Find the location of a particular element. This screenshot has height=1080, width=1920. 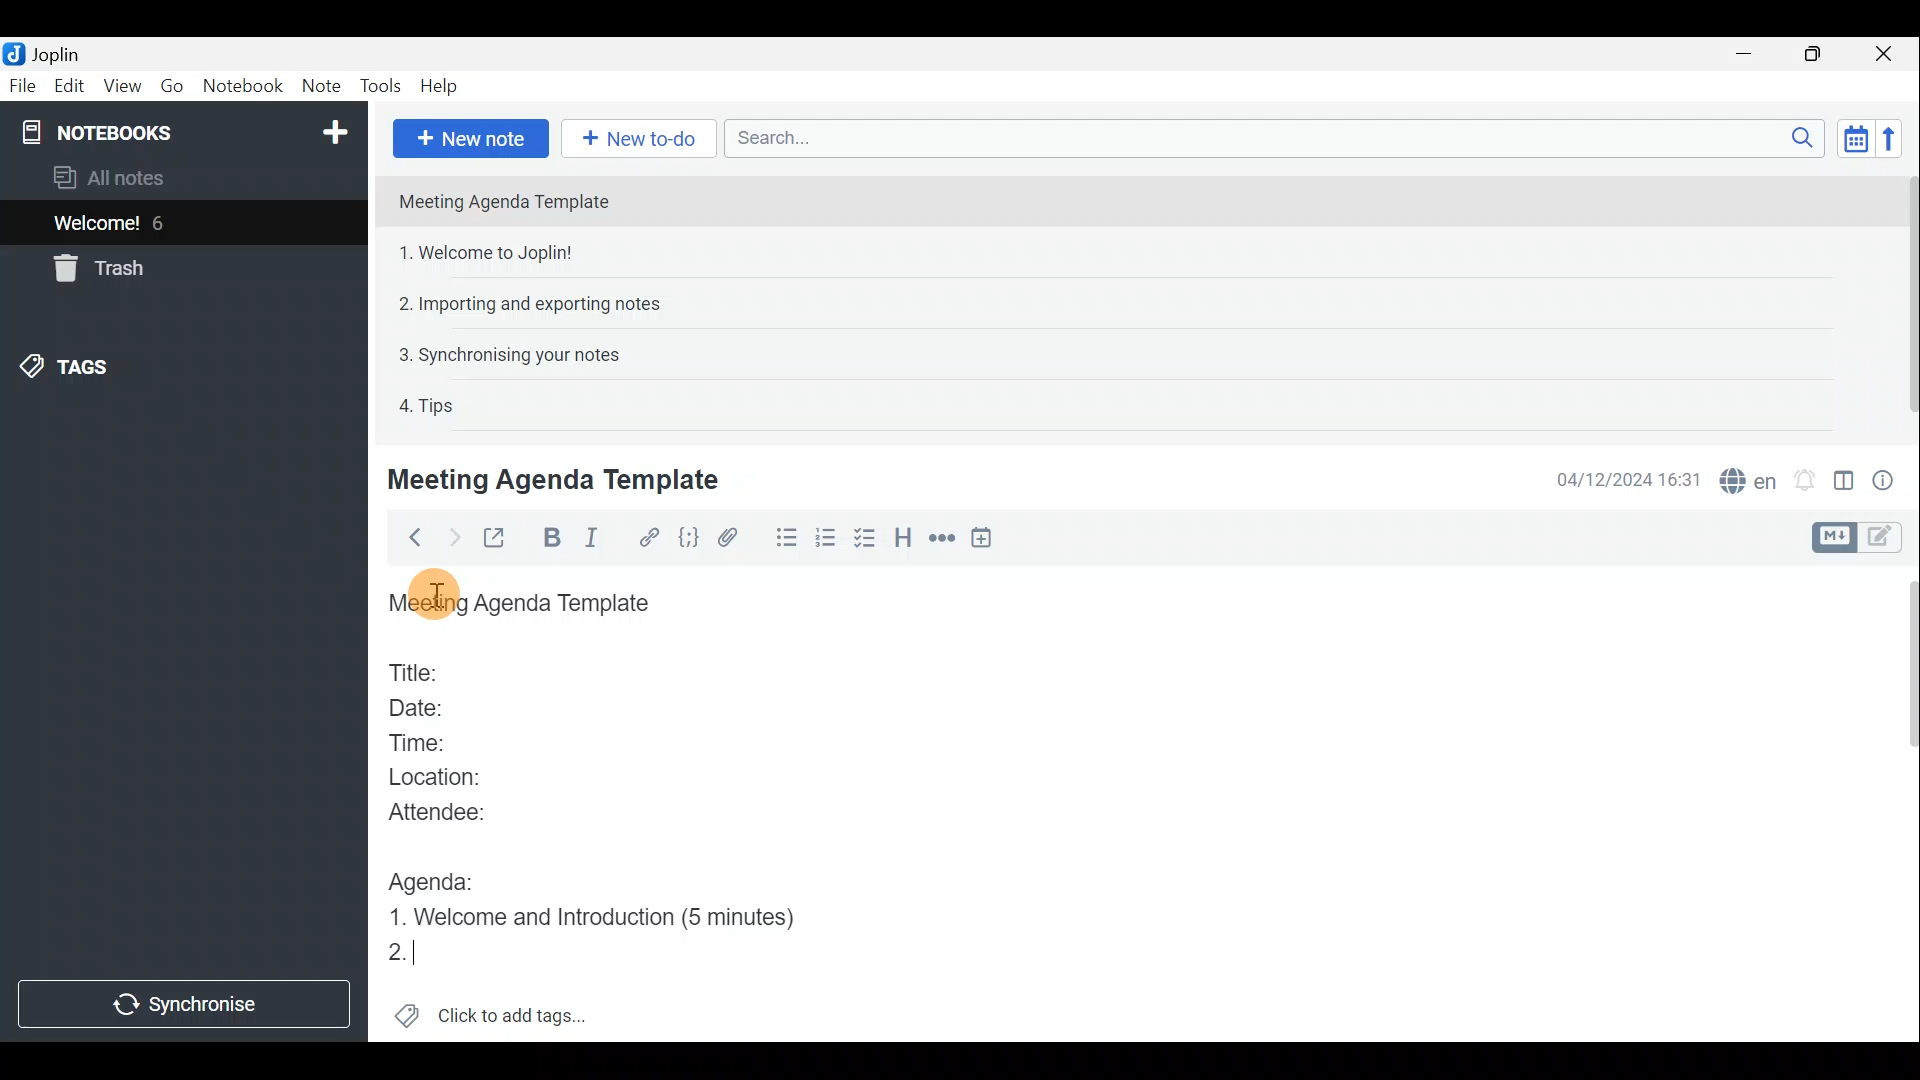

Checkbox is located at coordinates (861, 539).